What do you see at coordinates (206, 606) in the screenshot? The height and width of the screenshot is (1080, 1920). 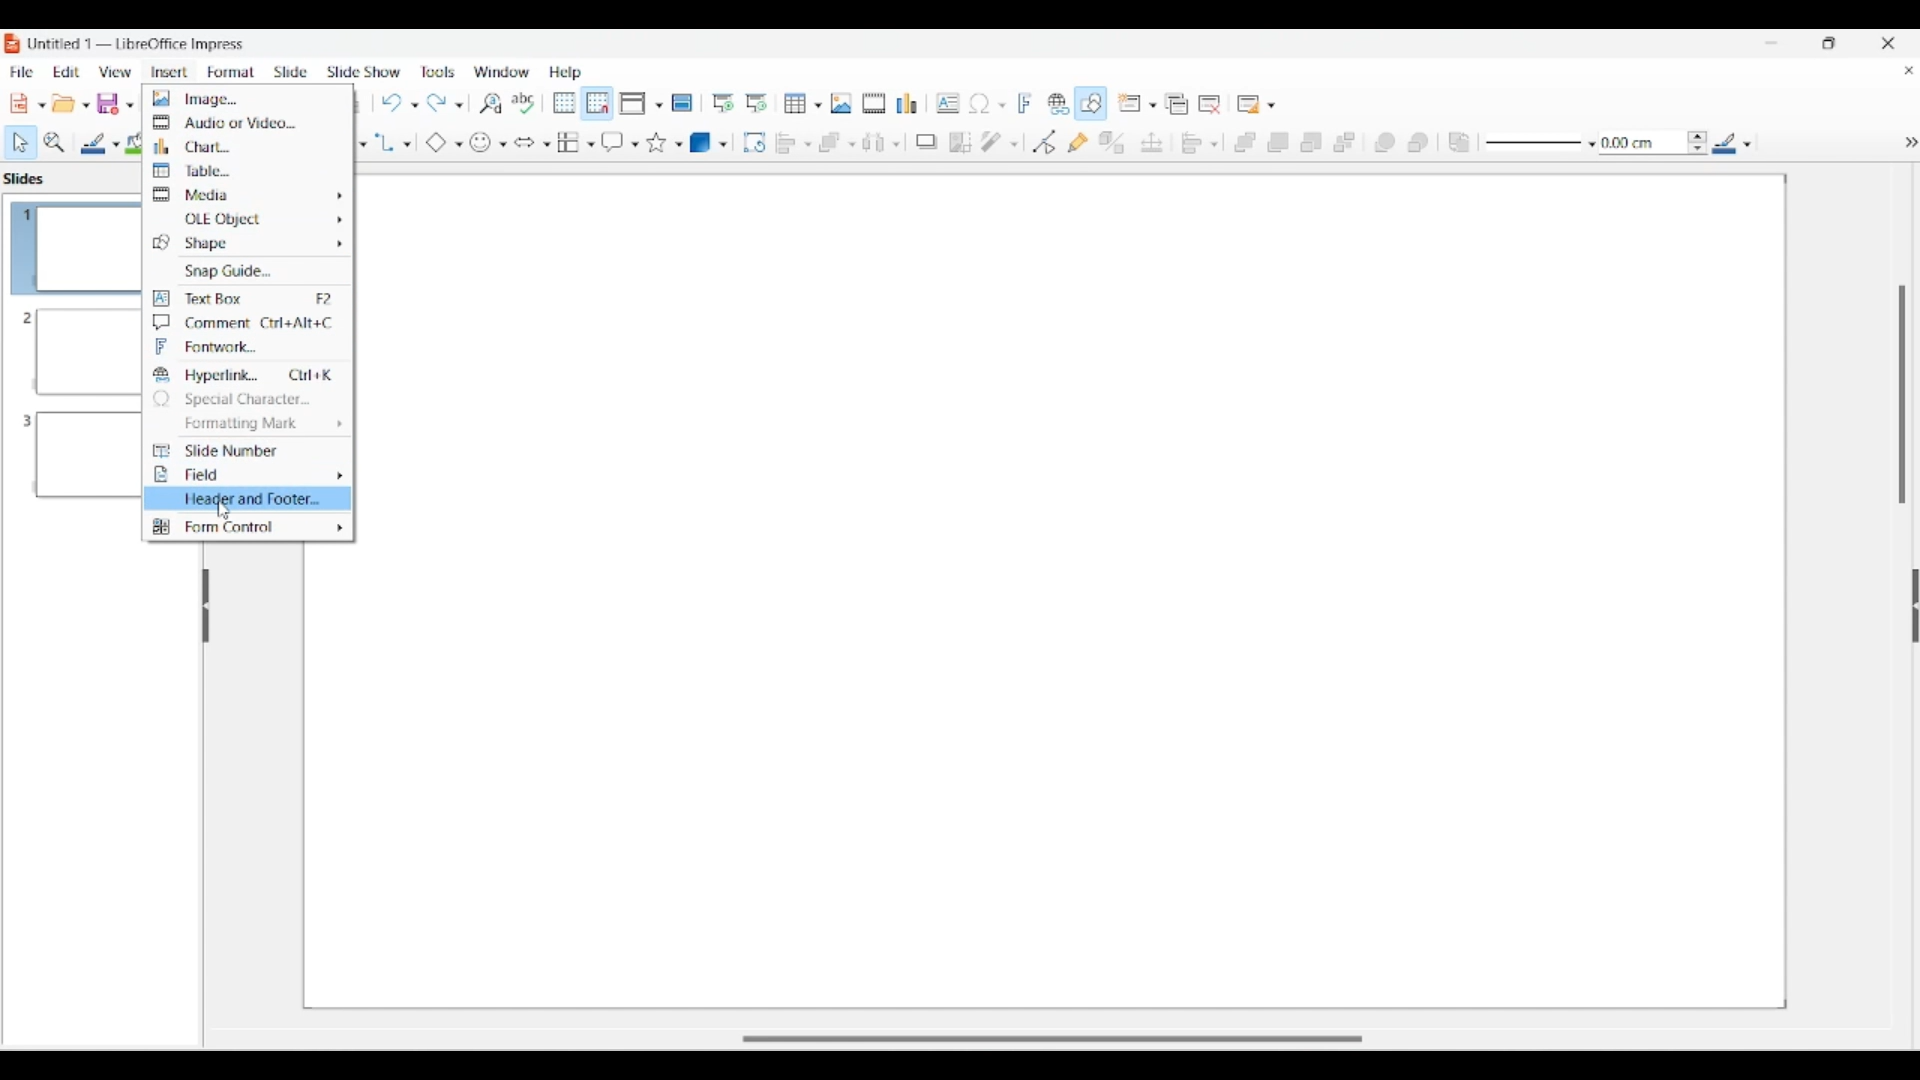 I see `Hide left panel` at bounding box center [206, 606].